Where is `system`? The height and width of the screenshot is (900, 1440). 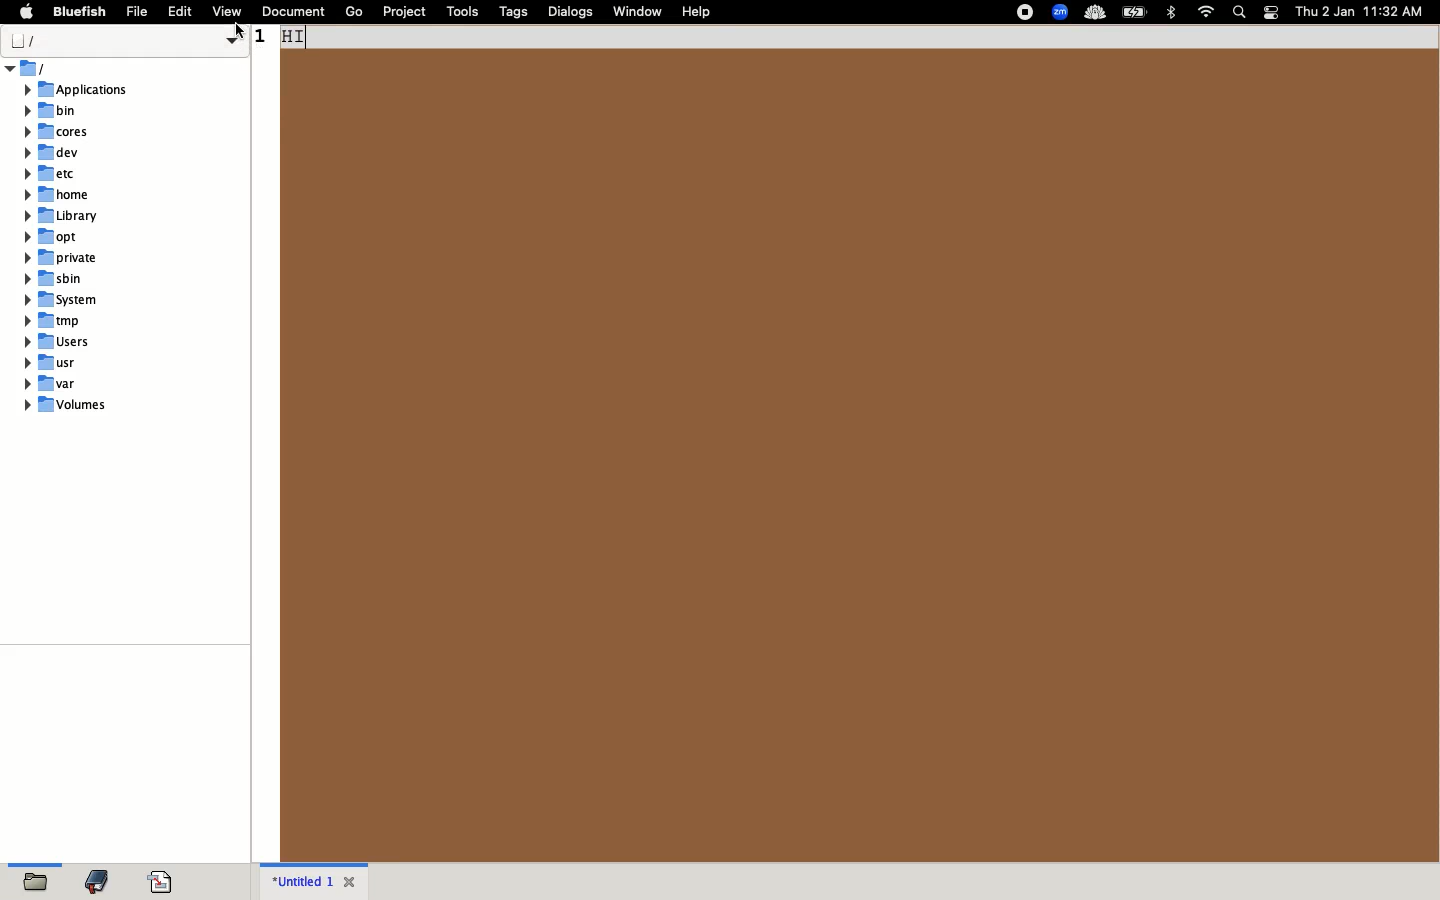 system is located at coordinates (62, 298).